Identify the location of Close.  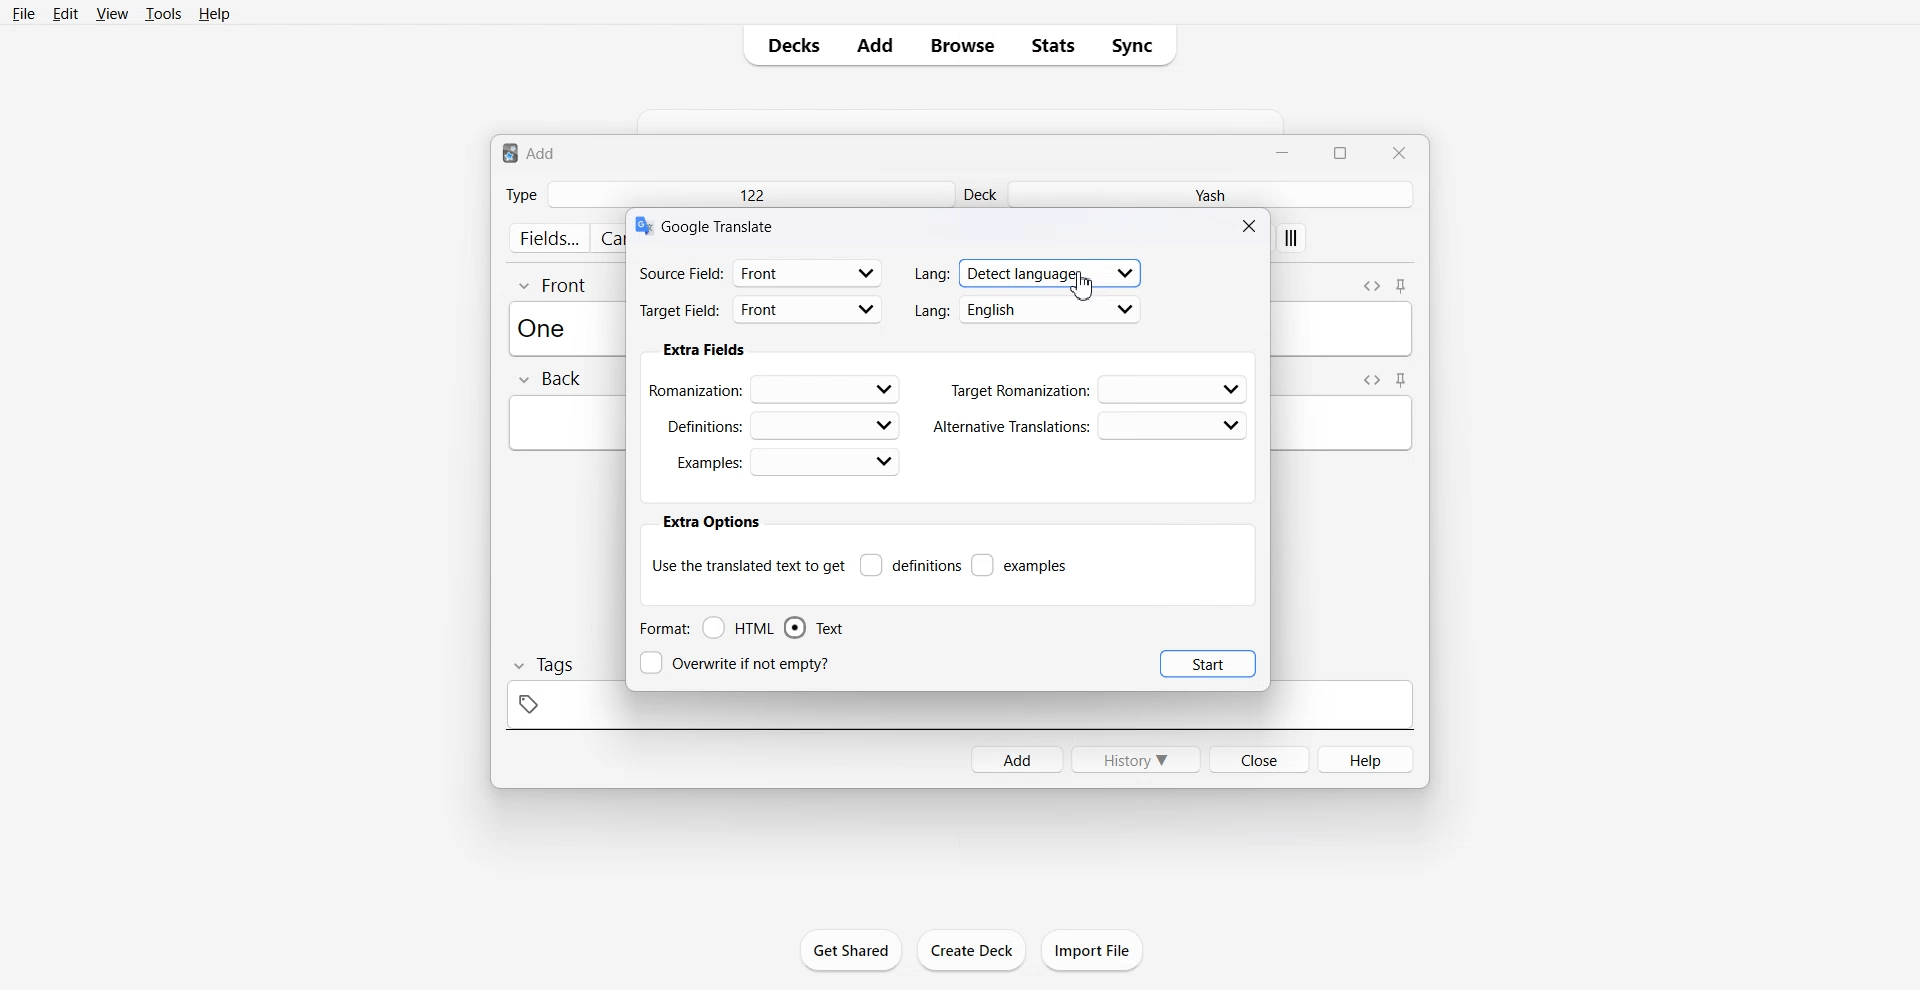
(1258, 758).